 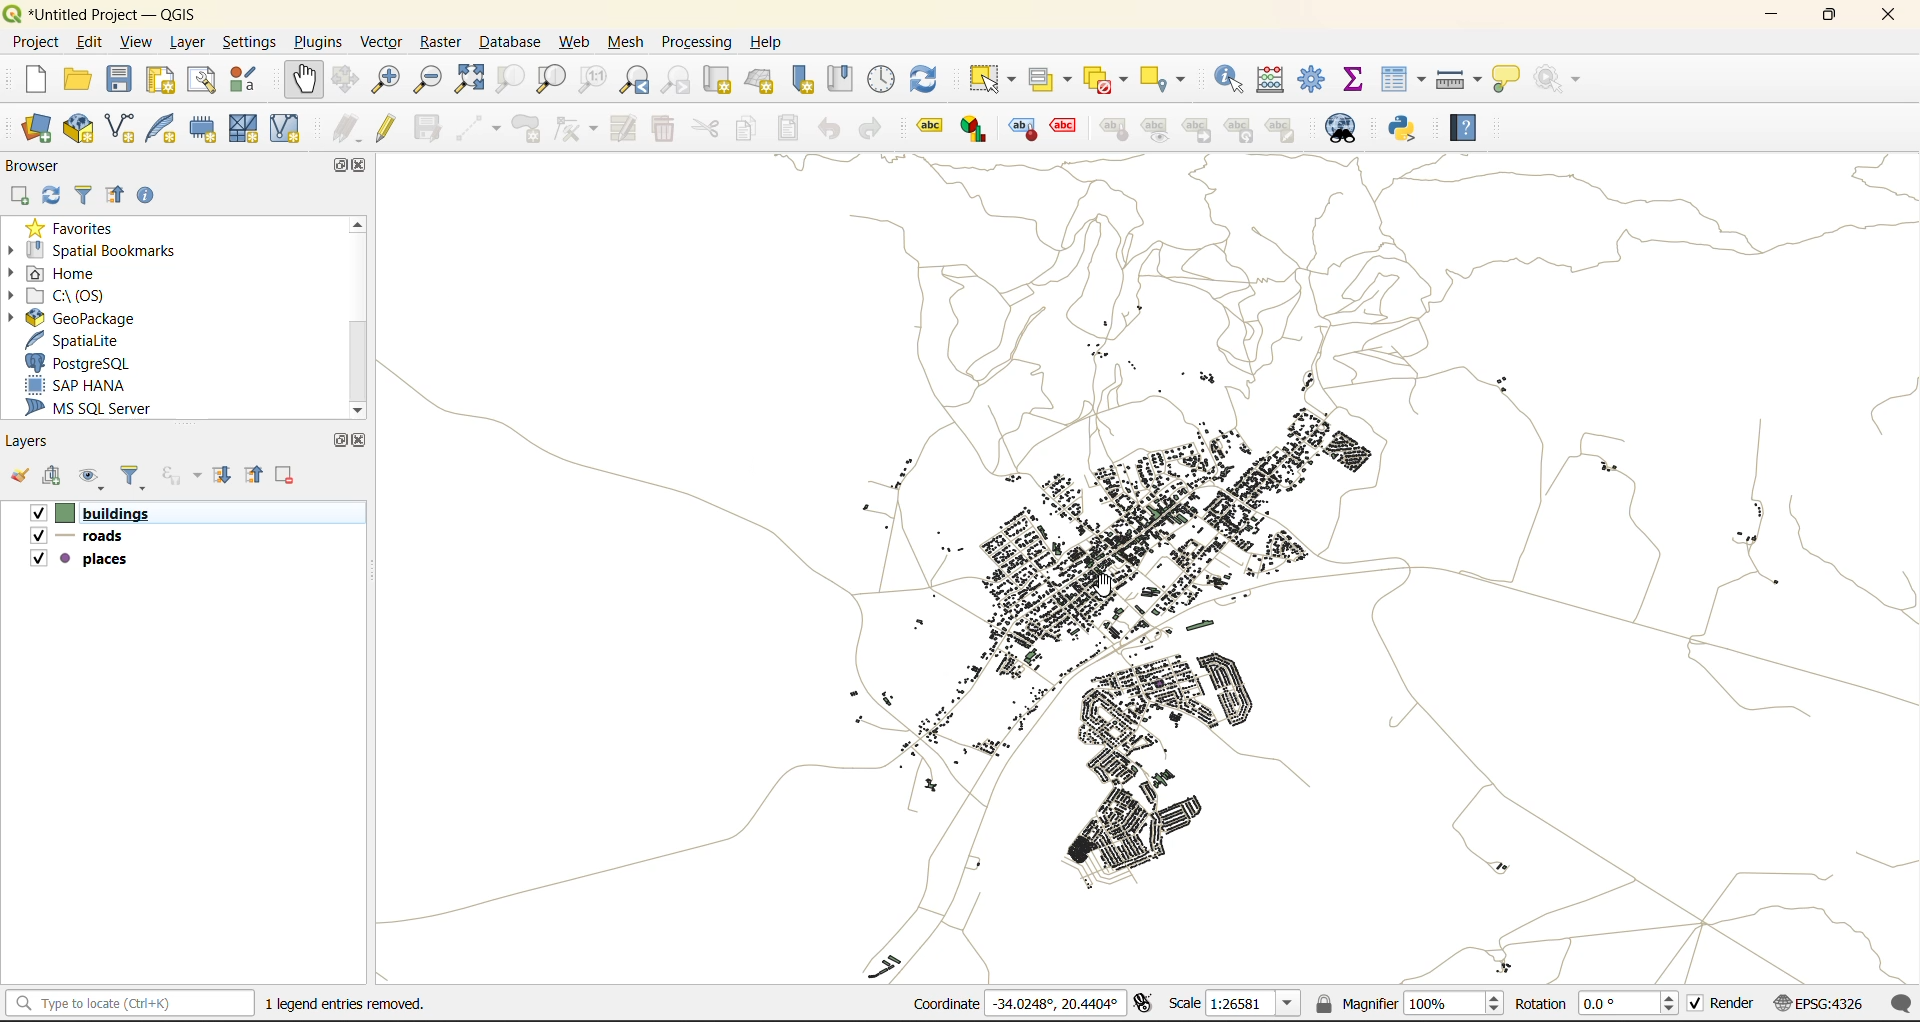 What do you see at coordinates (88, 362) in the screenshot?
I see `postgresql` at bounding box center [88, 362].